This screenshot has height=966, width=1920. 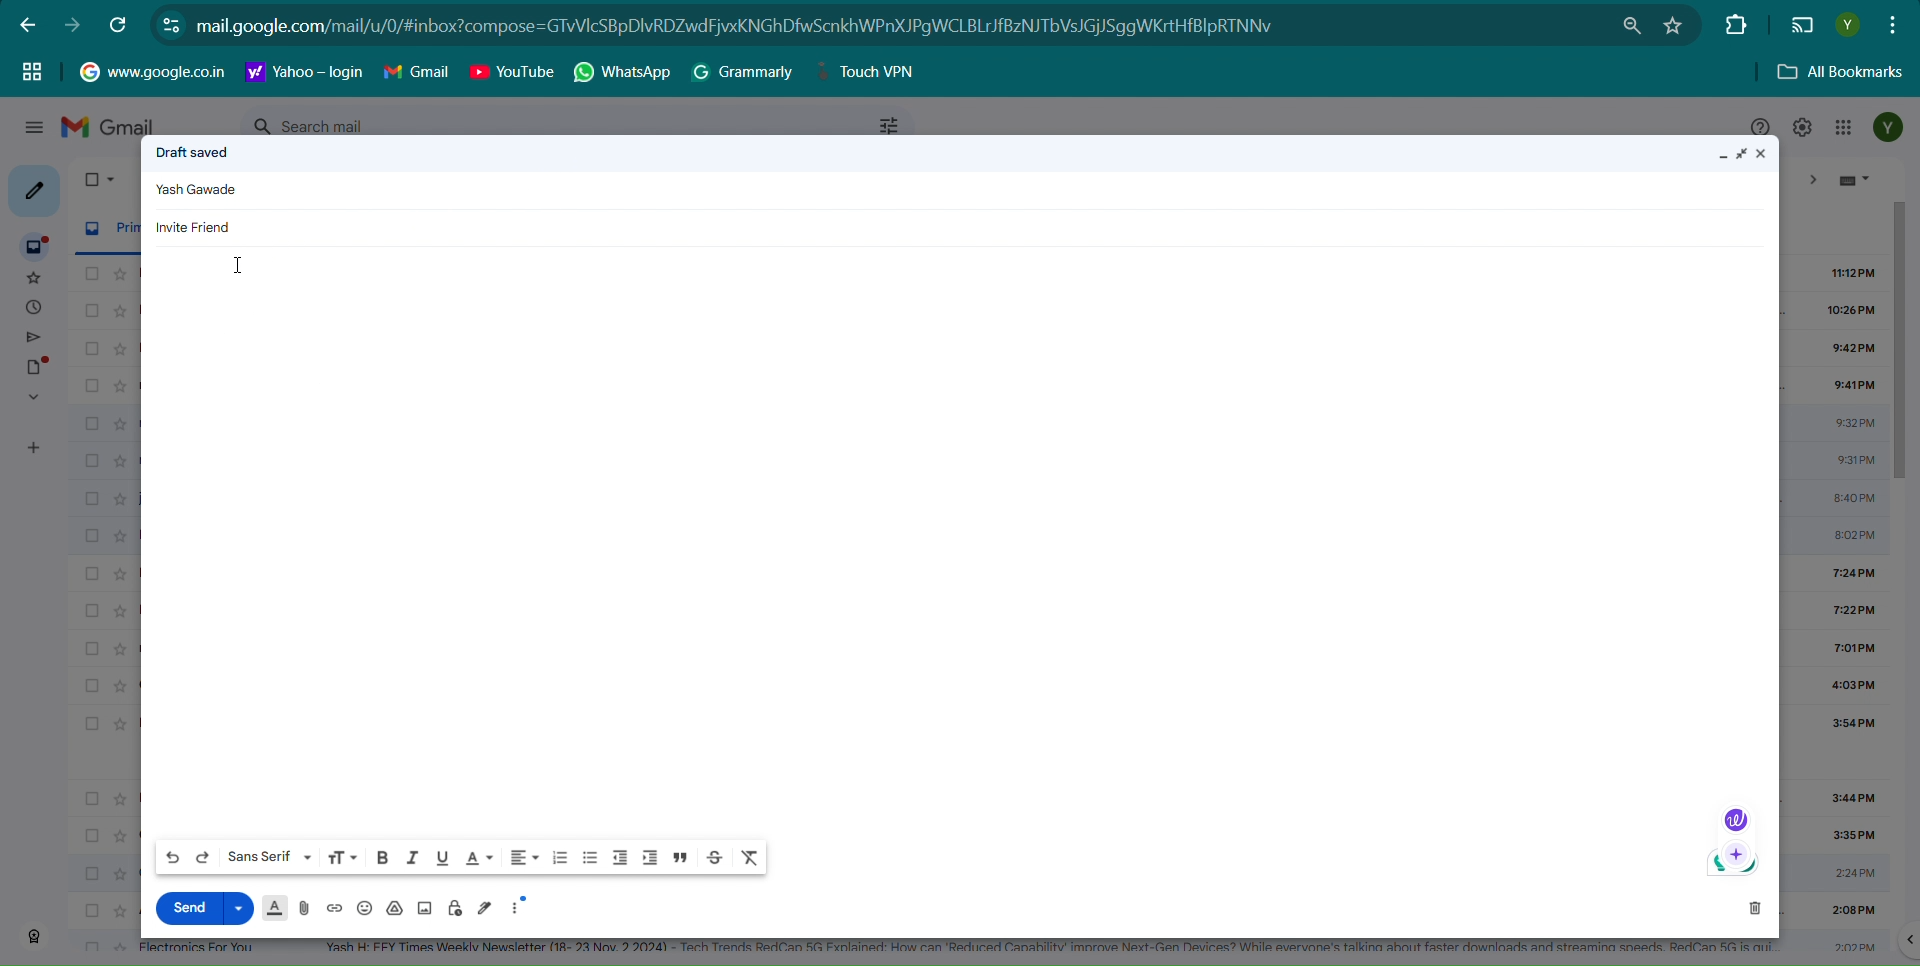 What do you see at coordinates (1895, 23) in the screenshot?
I see `Customize and control google chrome` at bounding box center [1895, 23].